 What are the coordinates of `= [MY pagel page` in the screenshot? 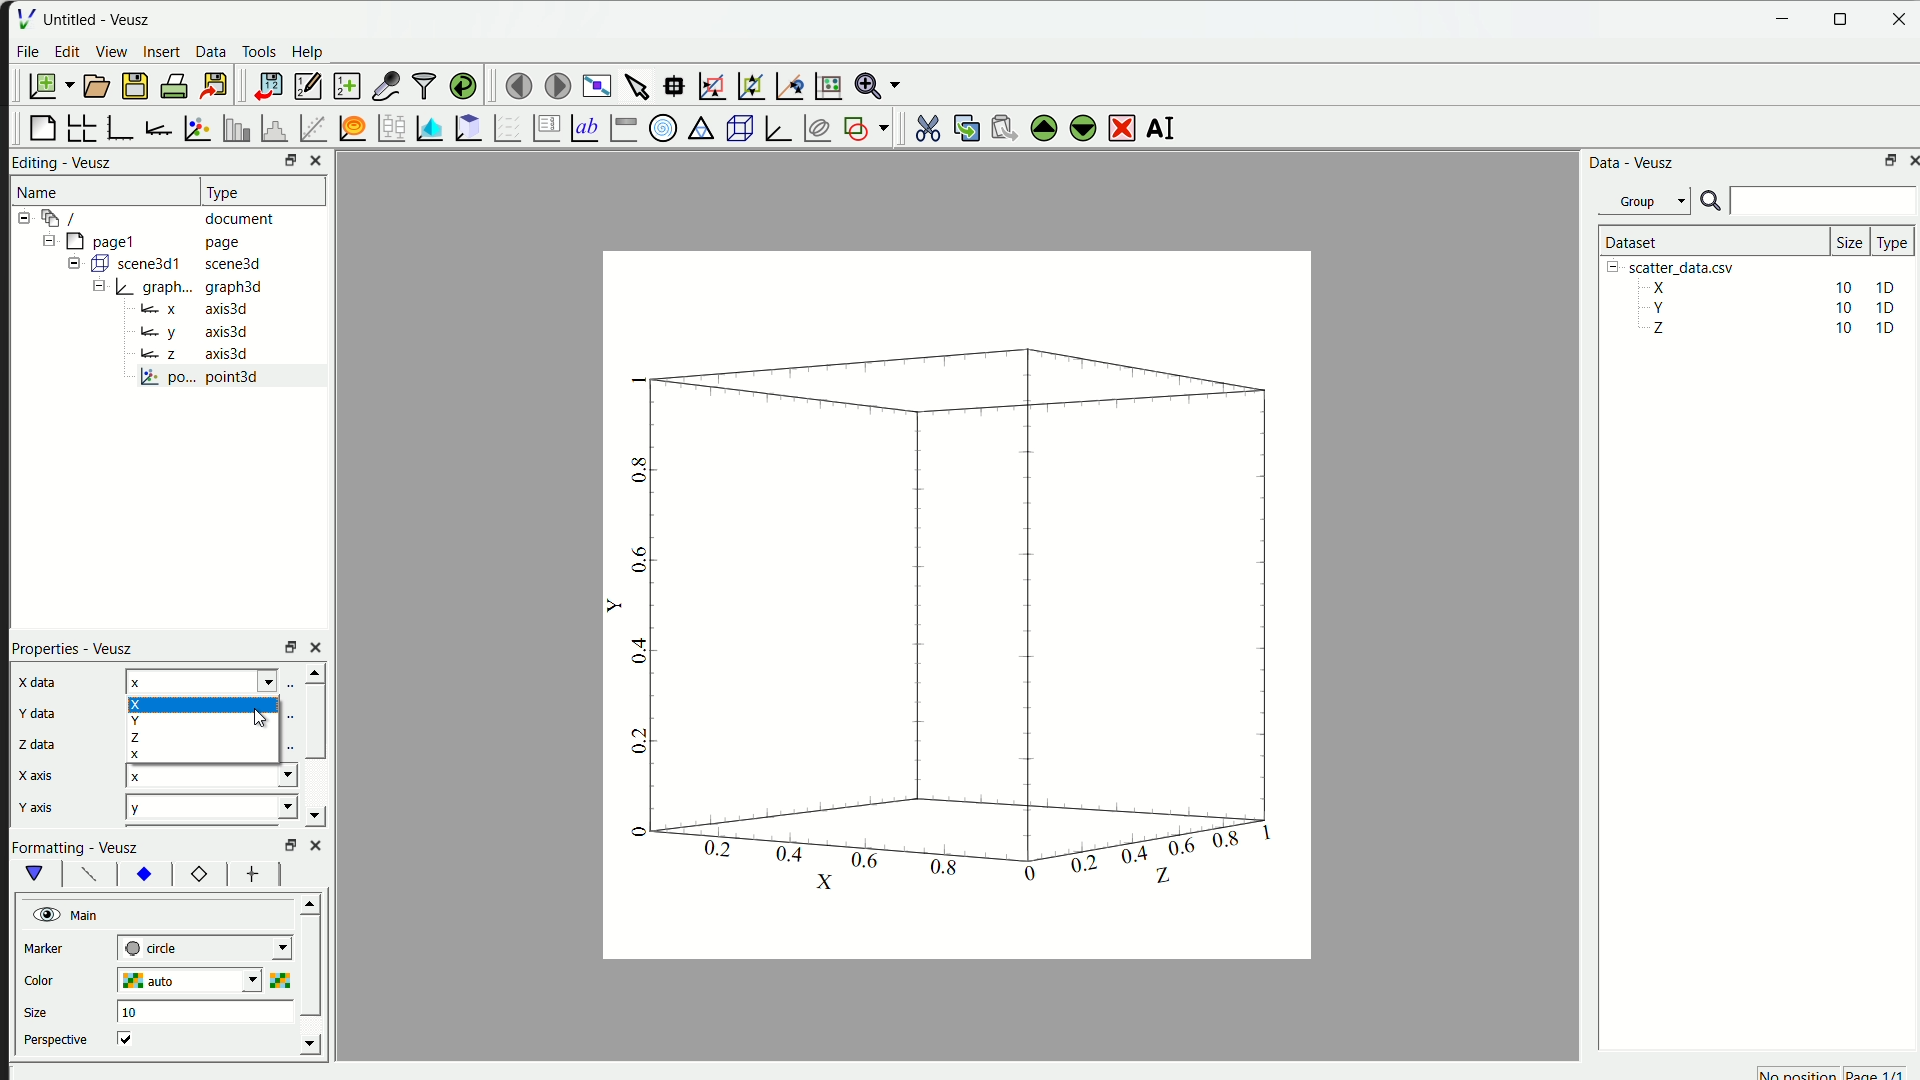 It's located at (154, 239).